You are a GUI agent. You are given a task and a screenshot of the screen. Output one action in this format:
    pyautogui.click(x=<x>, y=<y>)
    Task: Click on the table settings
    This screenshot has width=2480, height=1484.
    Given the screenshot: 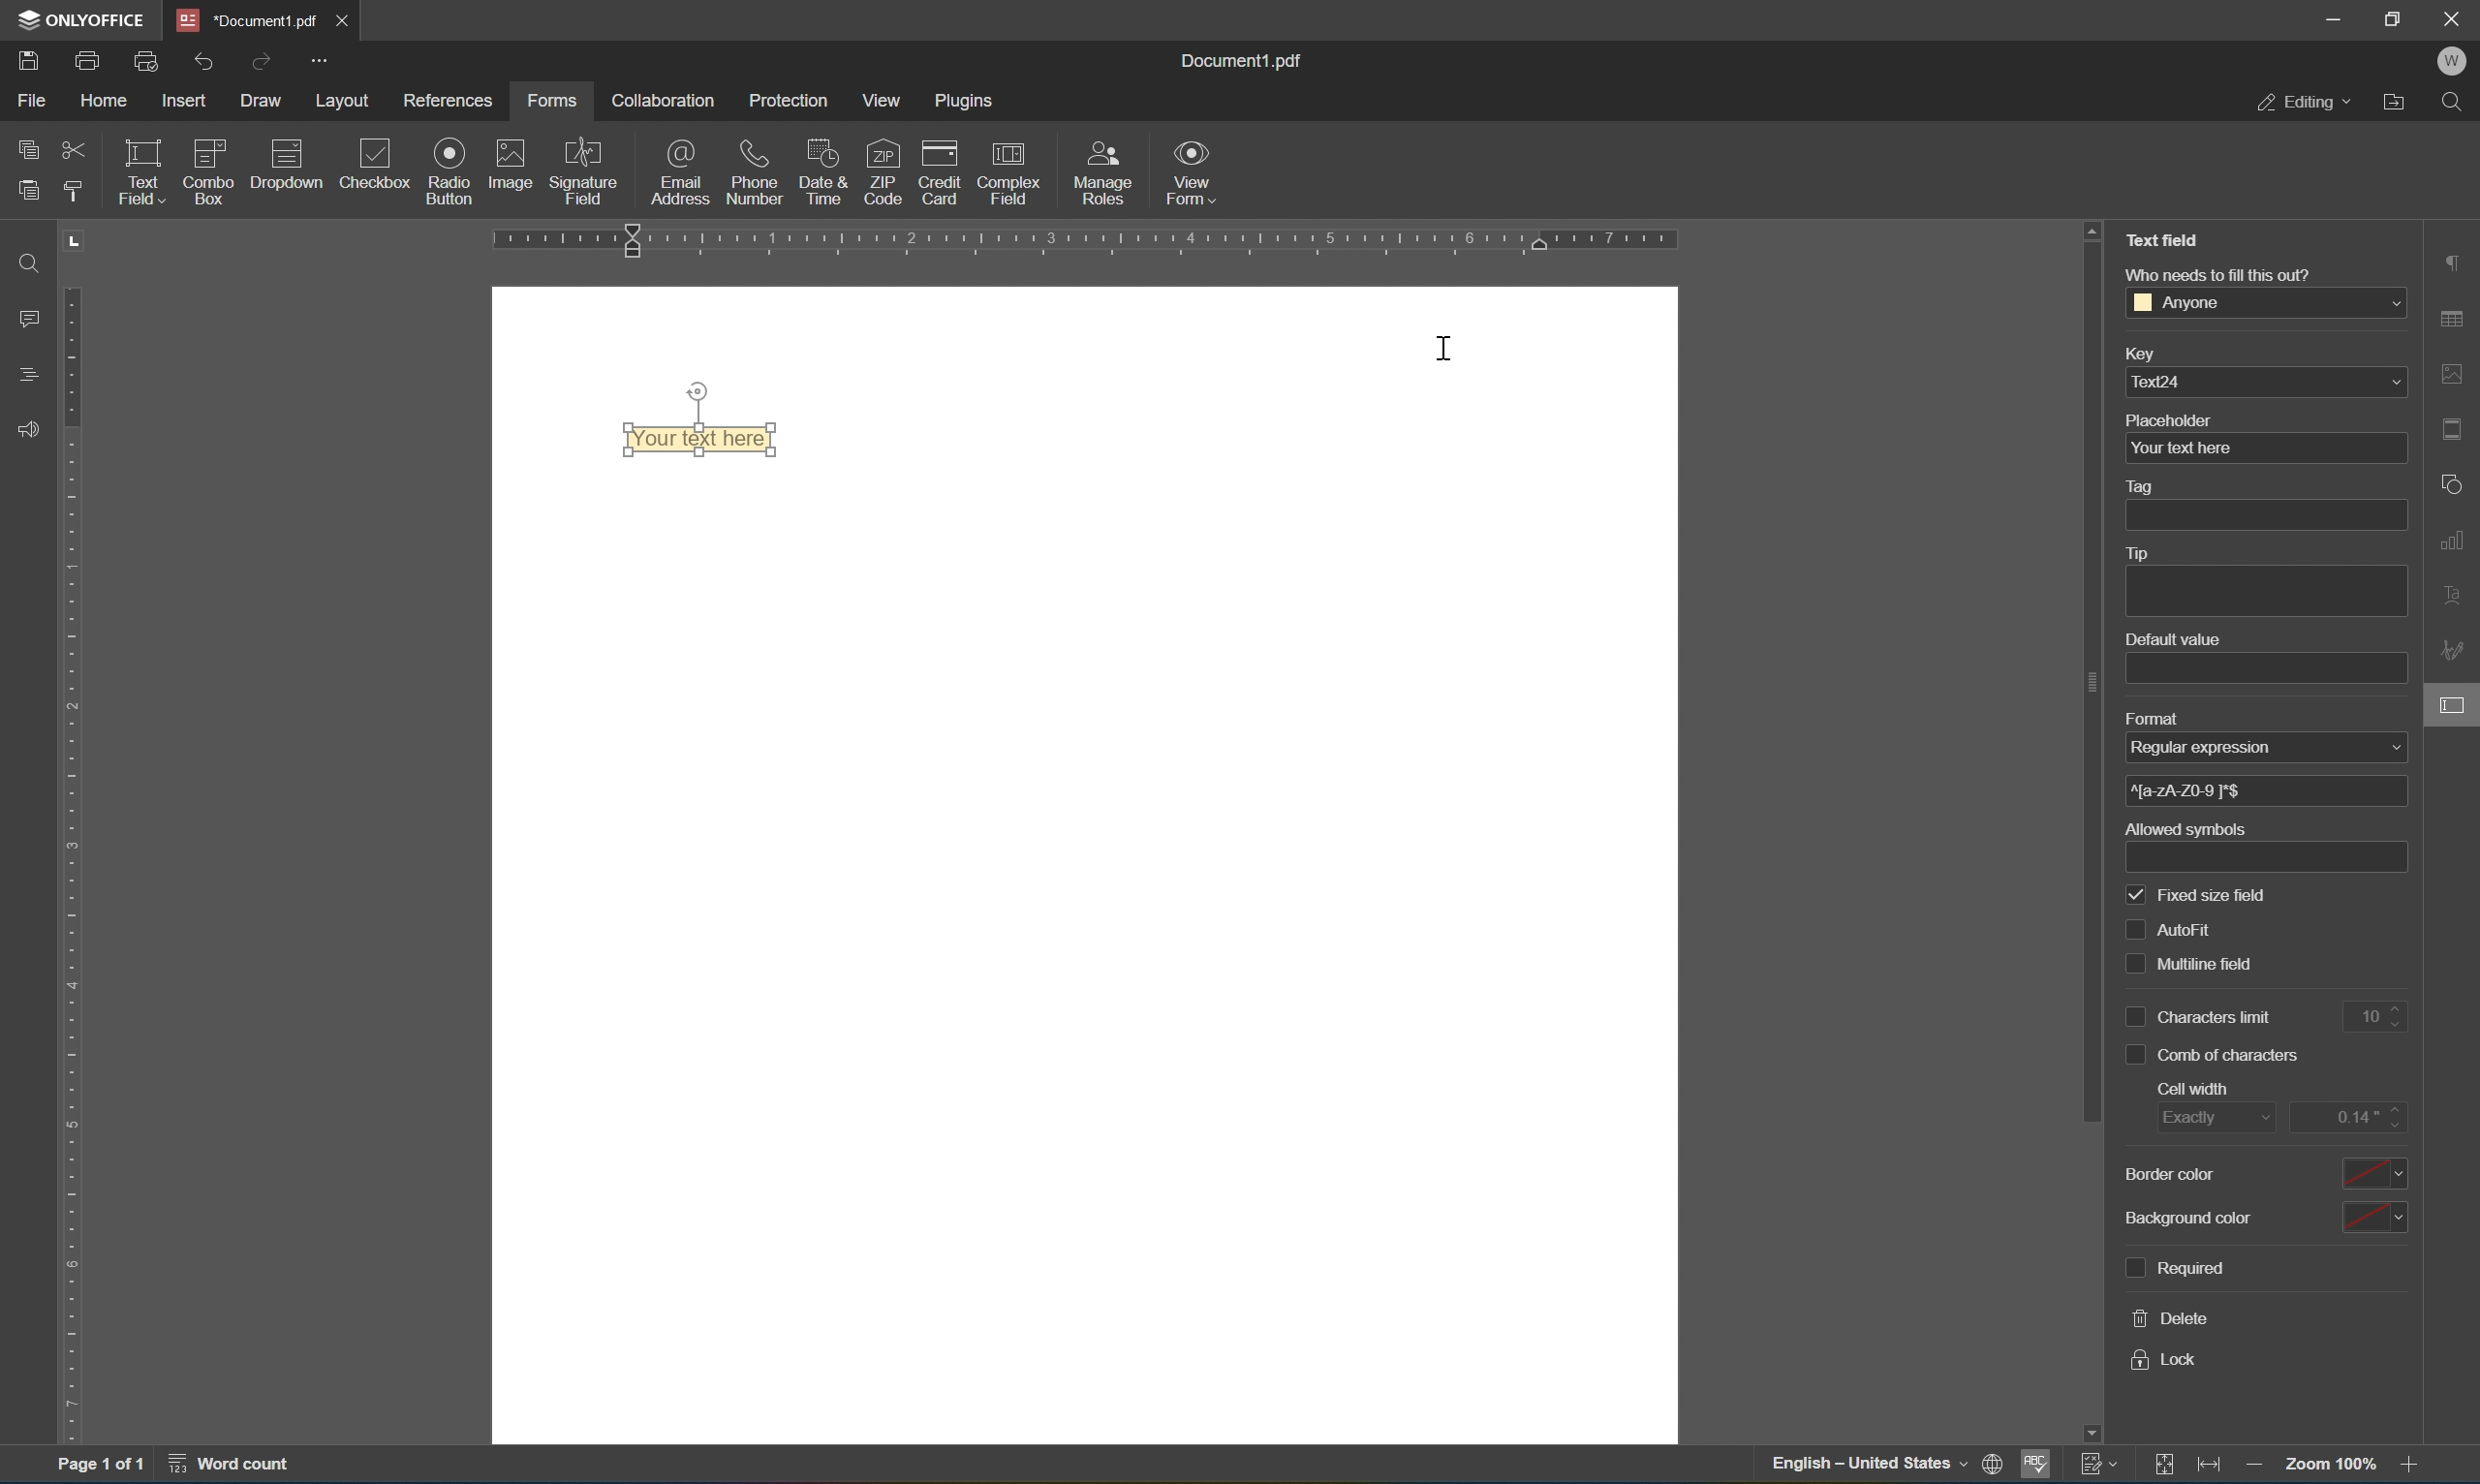 What is the action you would take?
    pyautogui.click(x=2455, y=322)
    